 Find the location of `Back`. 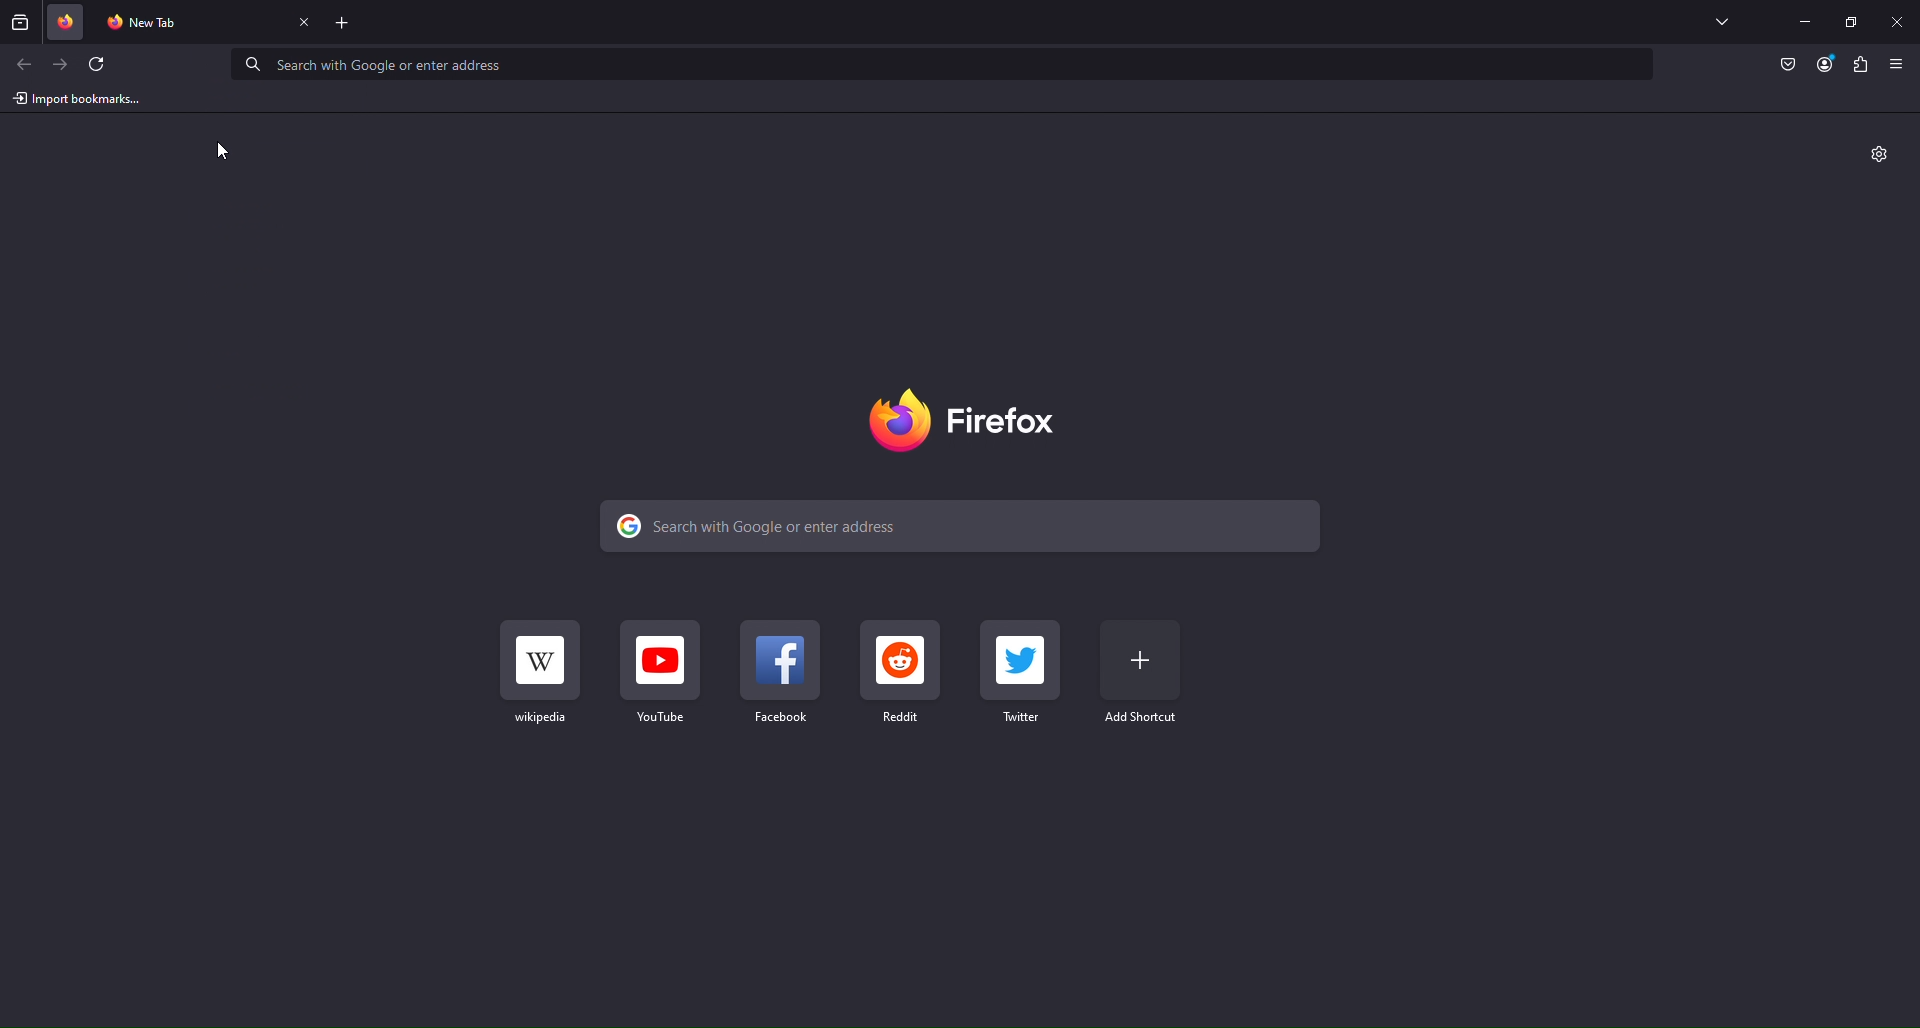

Back is located at coordinates (23, 64).